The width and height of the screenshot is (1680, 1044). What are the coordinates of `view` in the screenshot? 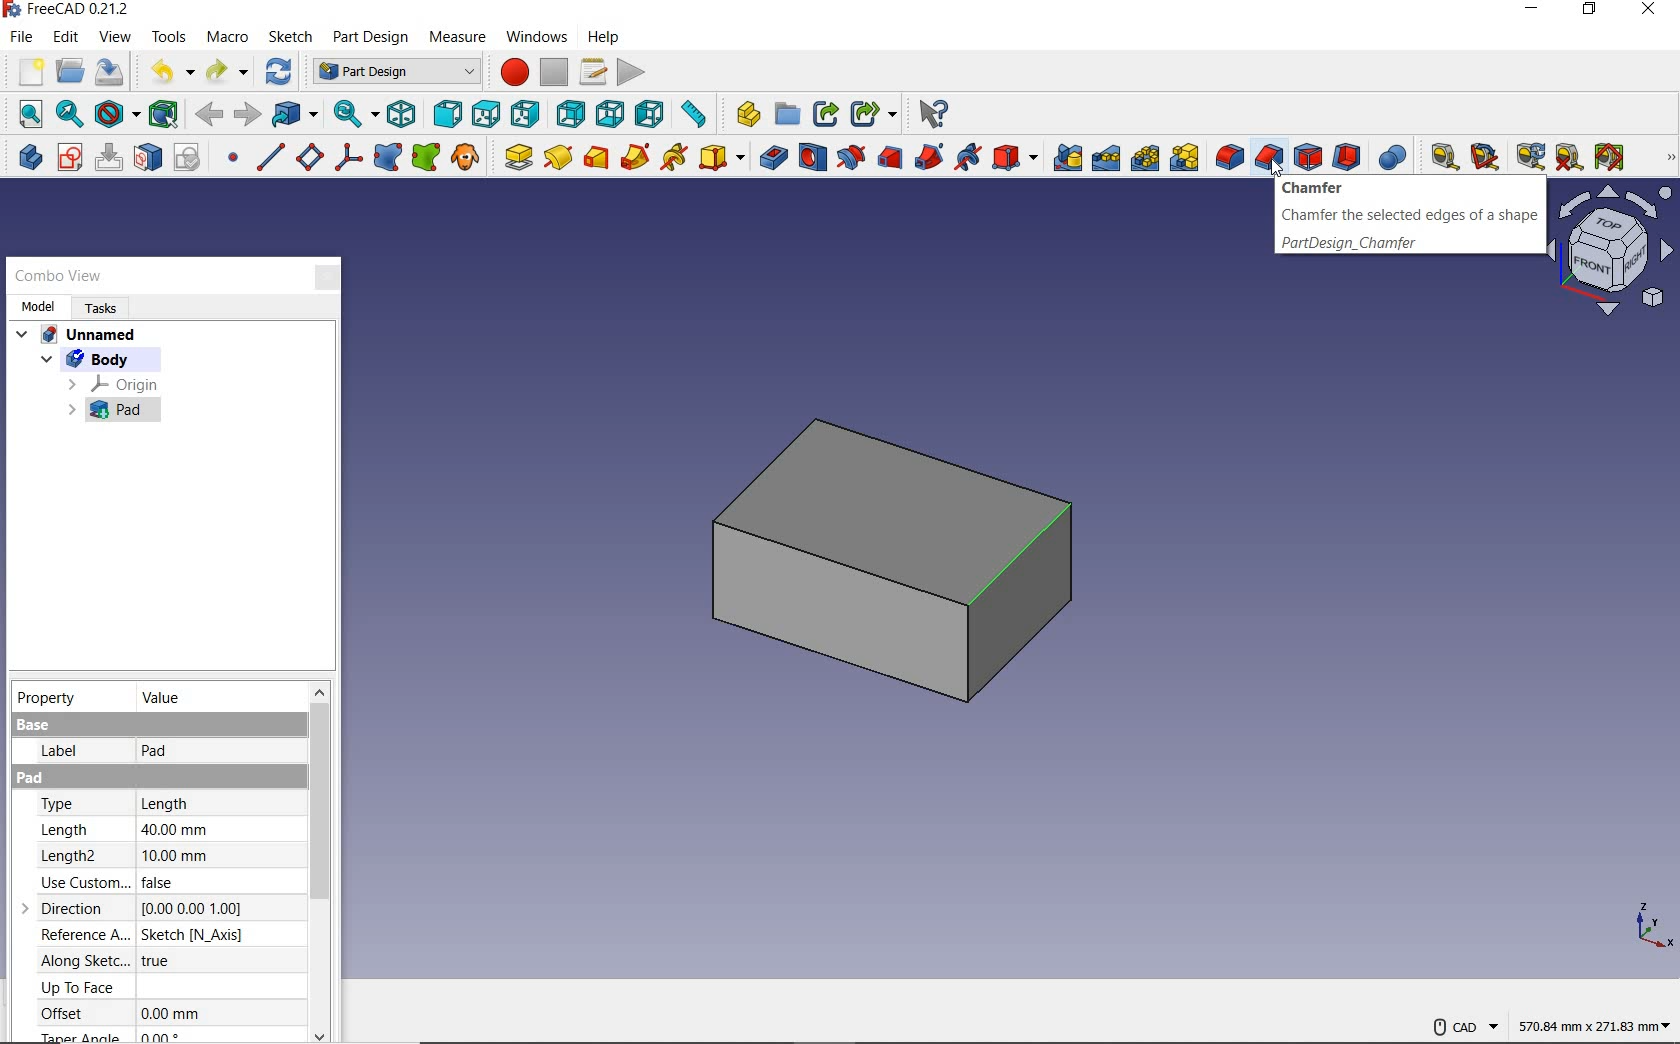 It's located at (117, 39).